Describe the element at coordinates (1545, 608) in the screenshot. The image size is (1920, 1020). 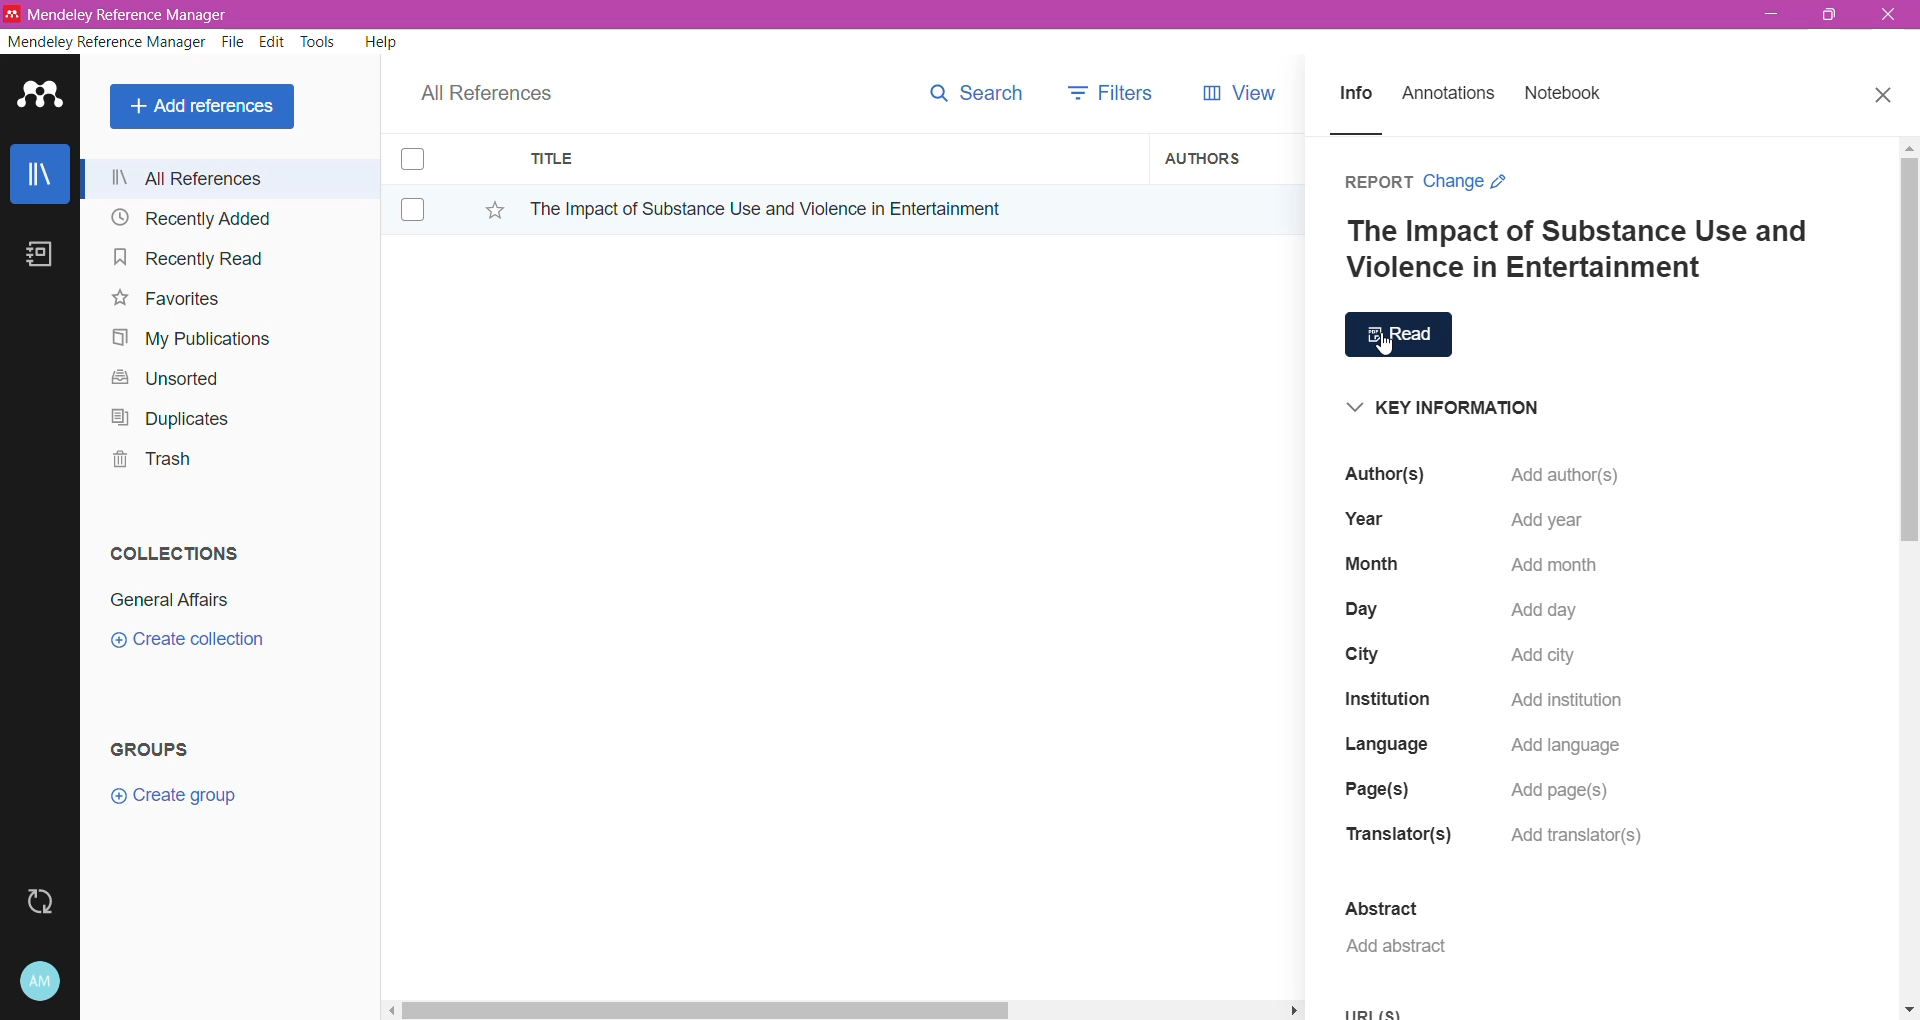
I see `Click to Add day` at that location.